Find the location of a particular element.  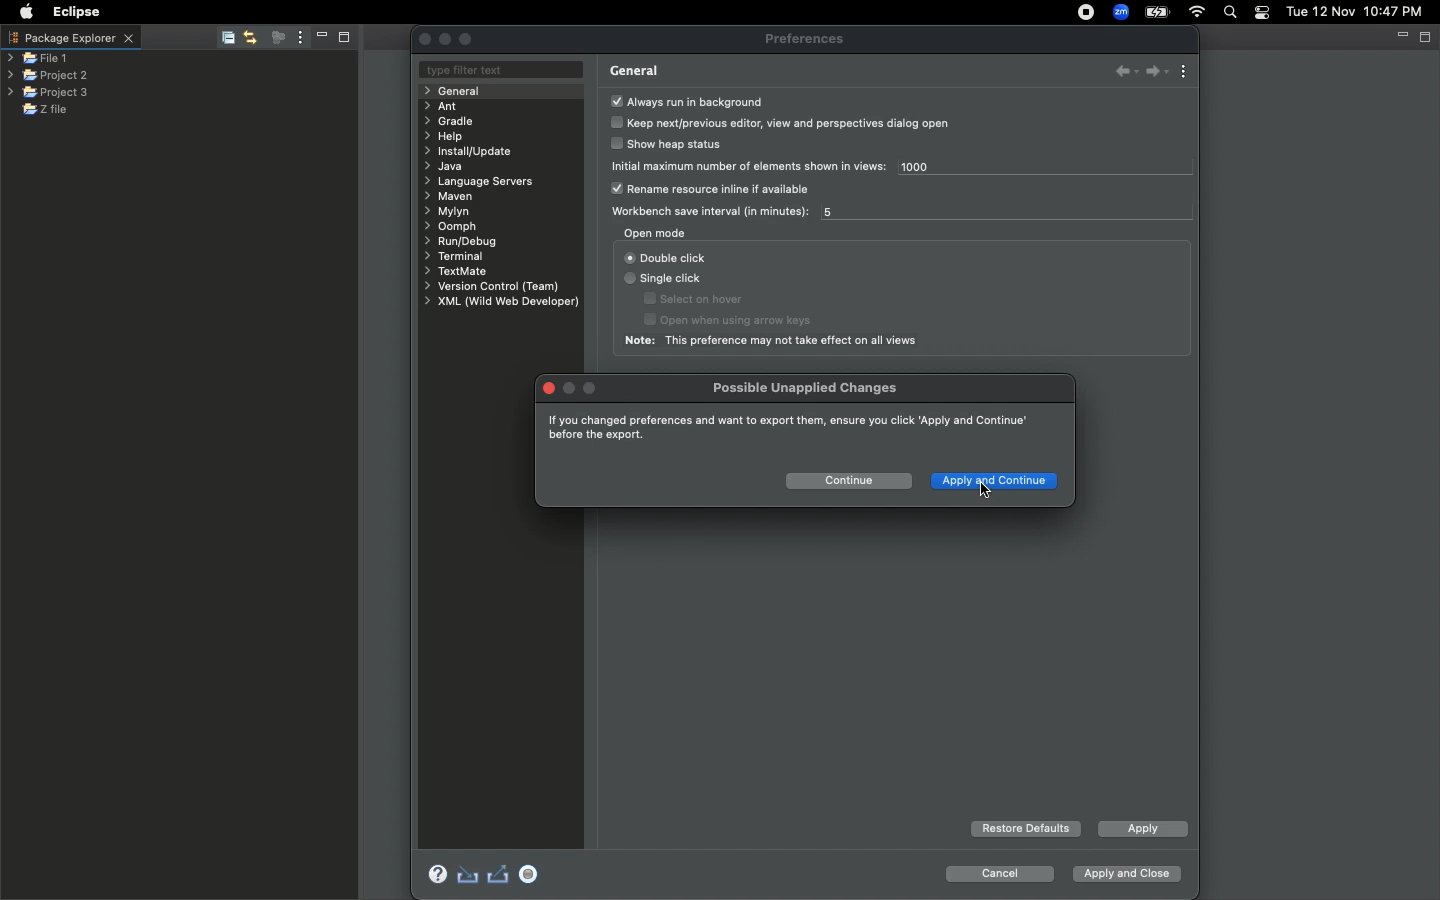

Close is located at coordinates (425, 39).